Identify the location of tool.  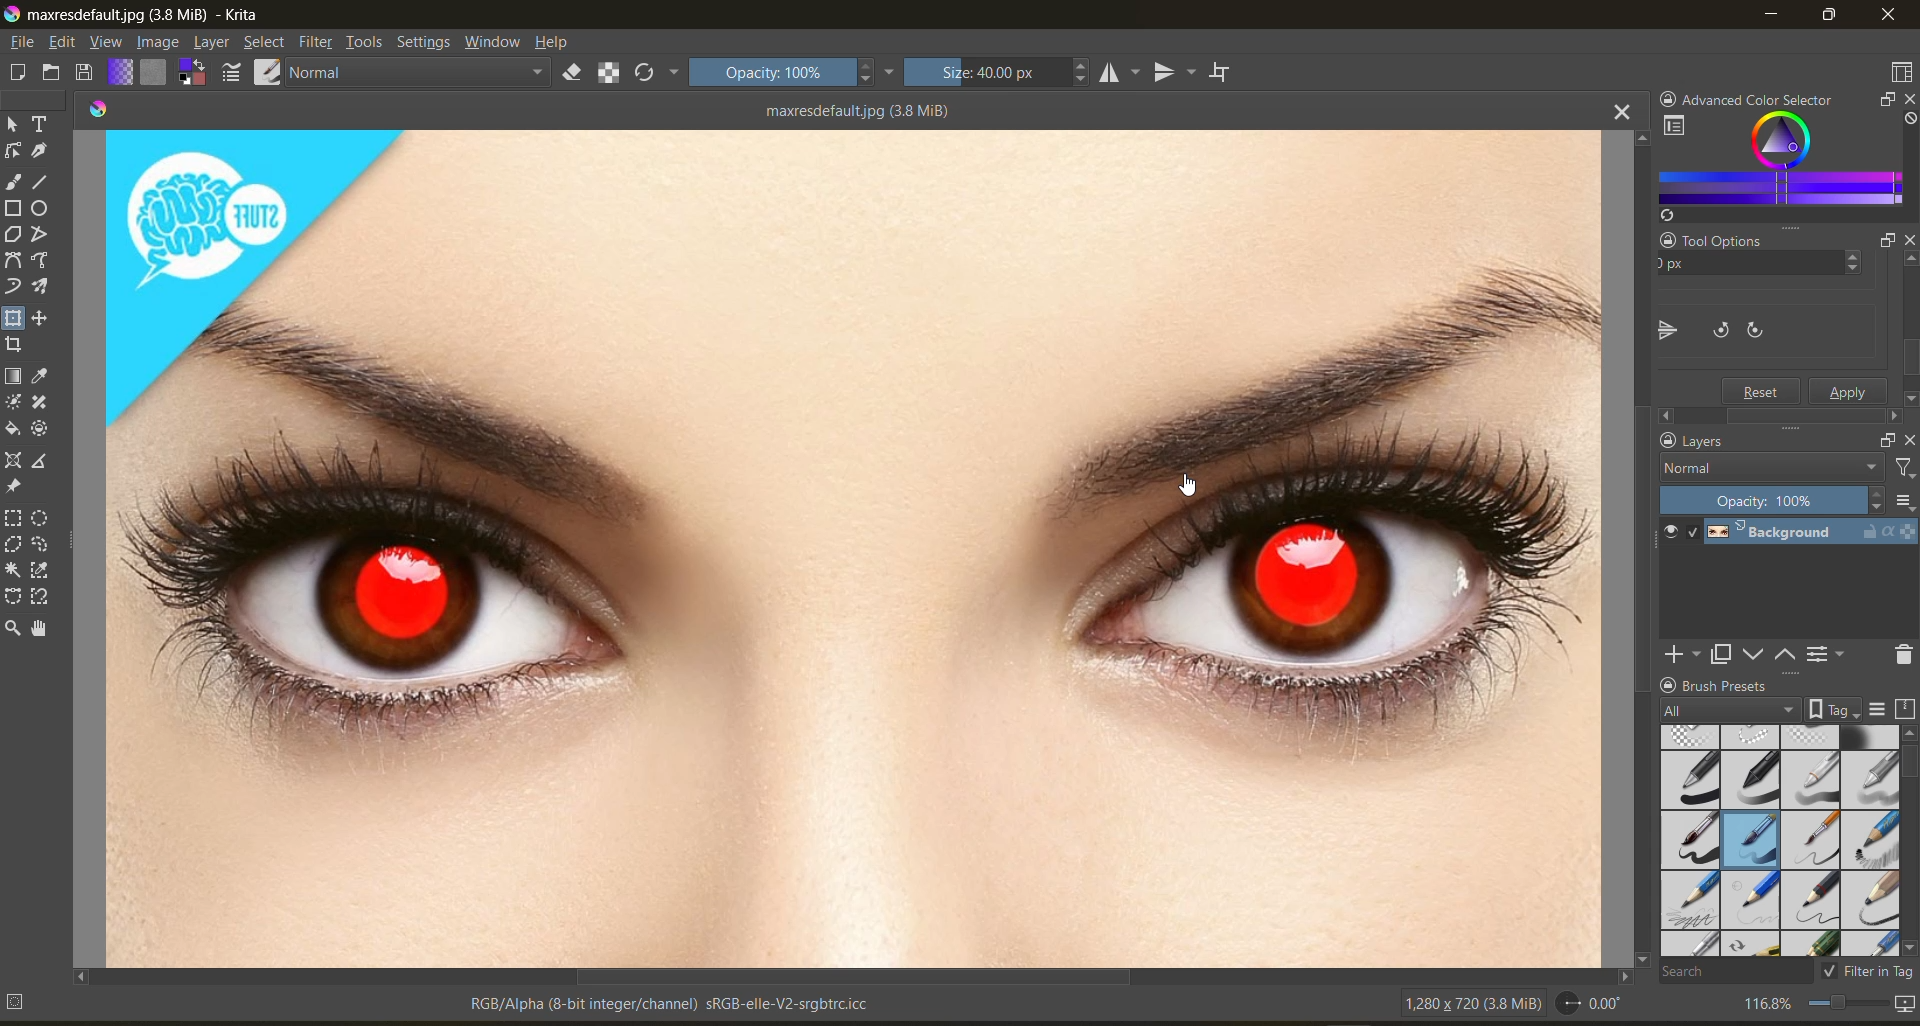
(13, 261).